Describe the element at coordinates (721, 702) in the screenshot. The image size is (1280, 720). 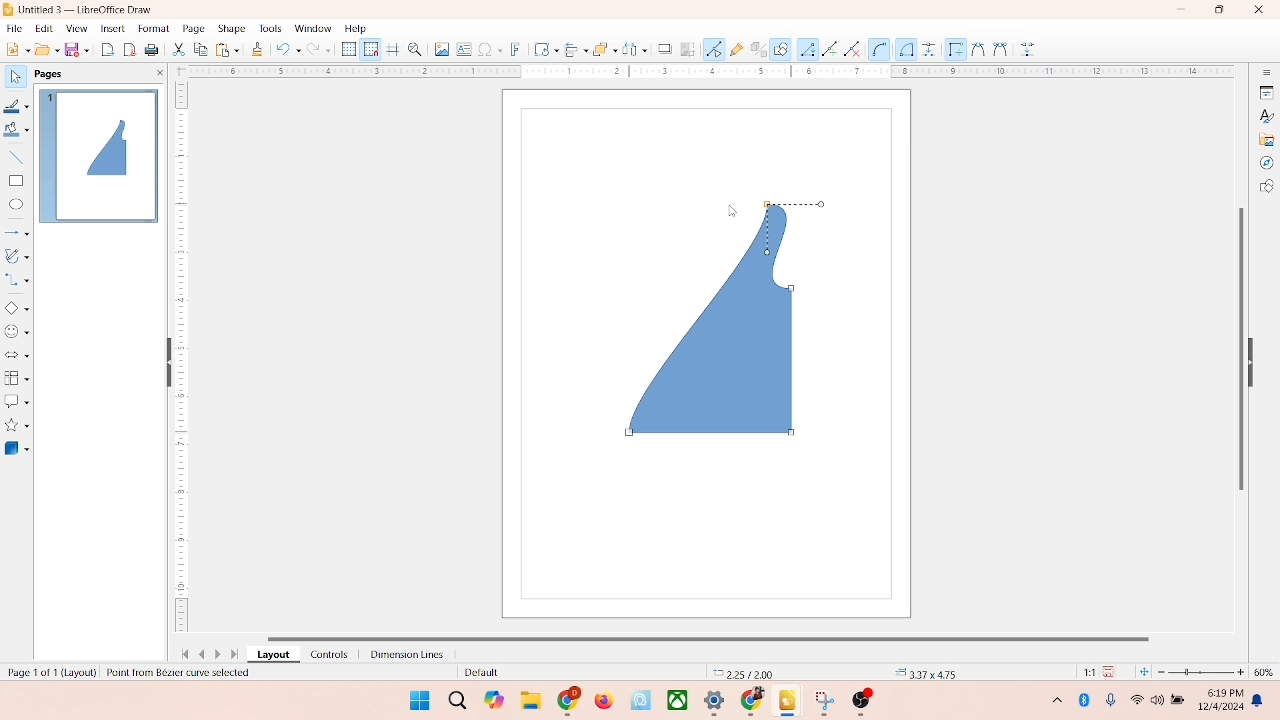
I see `applications` at that location.